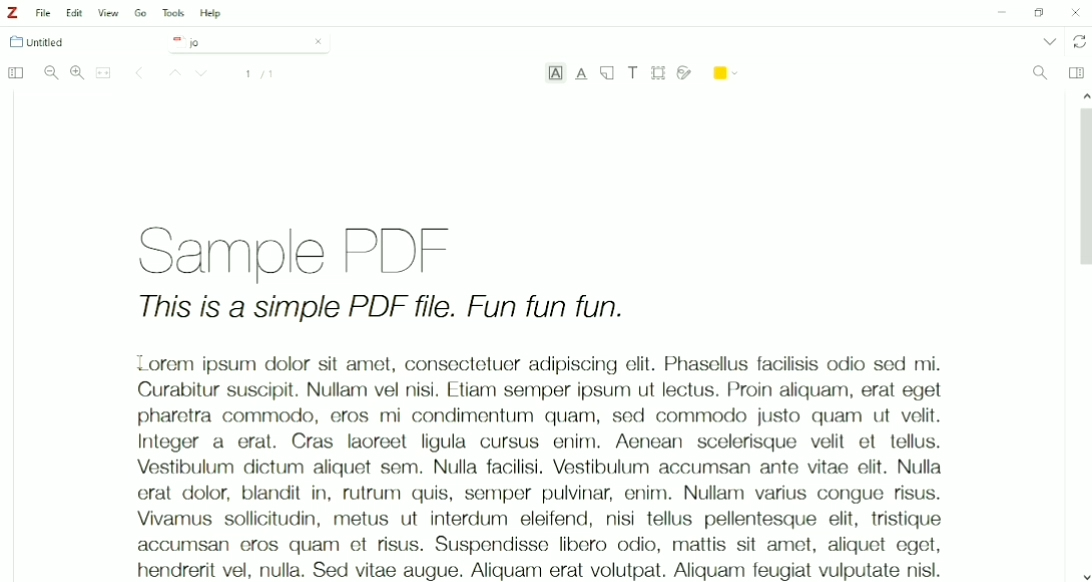 This screenshot has height=582, width=1092. Describe the element at coordinates (14, 74) in the screenshot. I see `Toggle Sidebar` at that location.